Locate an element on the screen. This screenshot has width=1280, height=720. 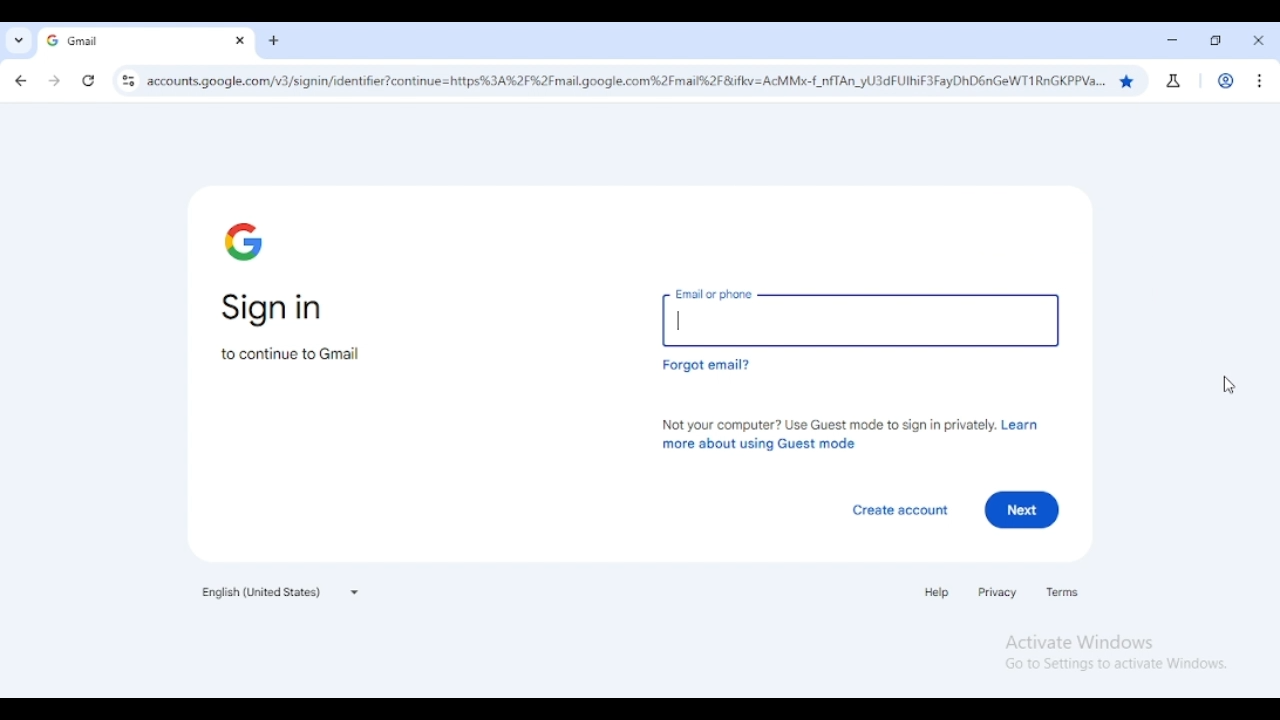
website URL is located at coordinates (626, 80).